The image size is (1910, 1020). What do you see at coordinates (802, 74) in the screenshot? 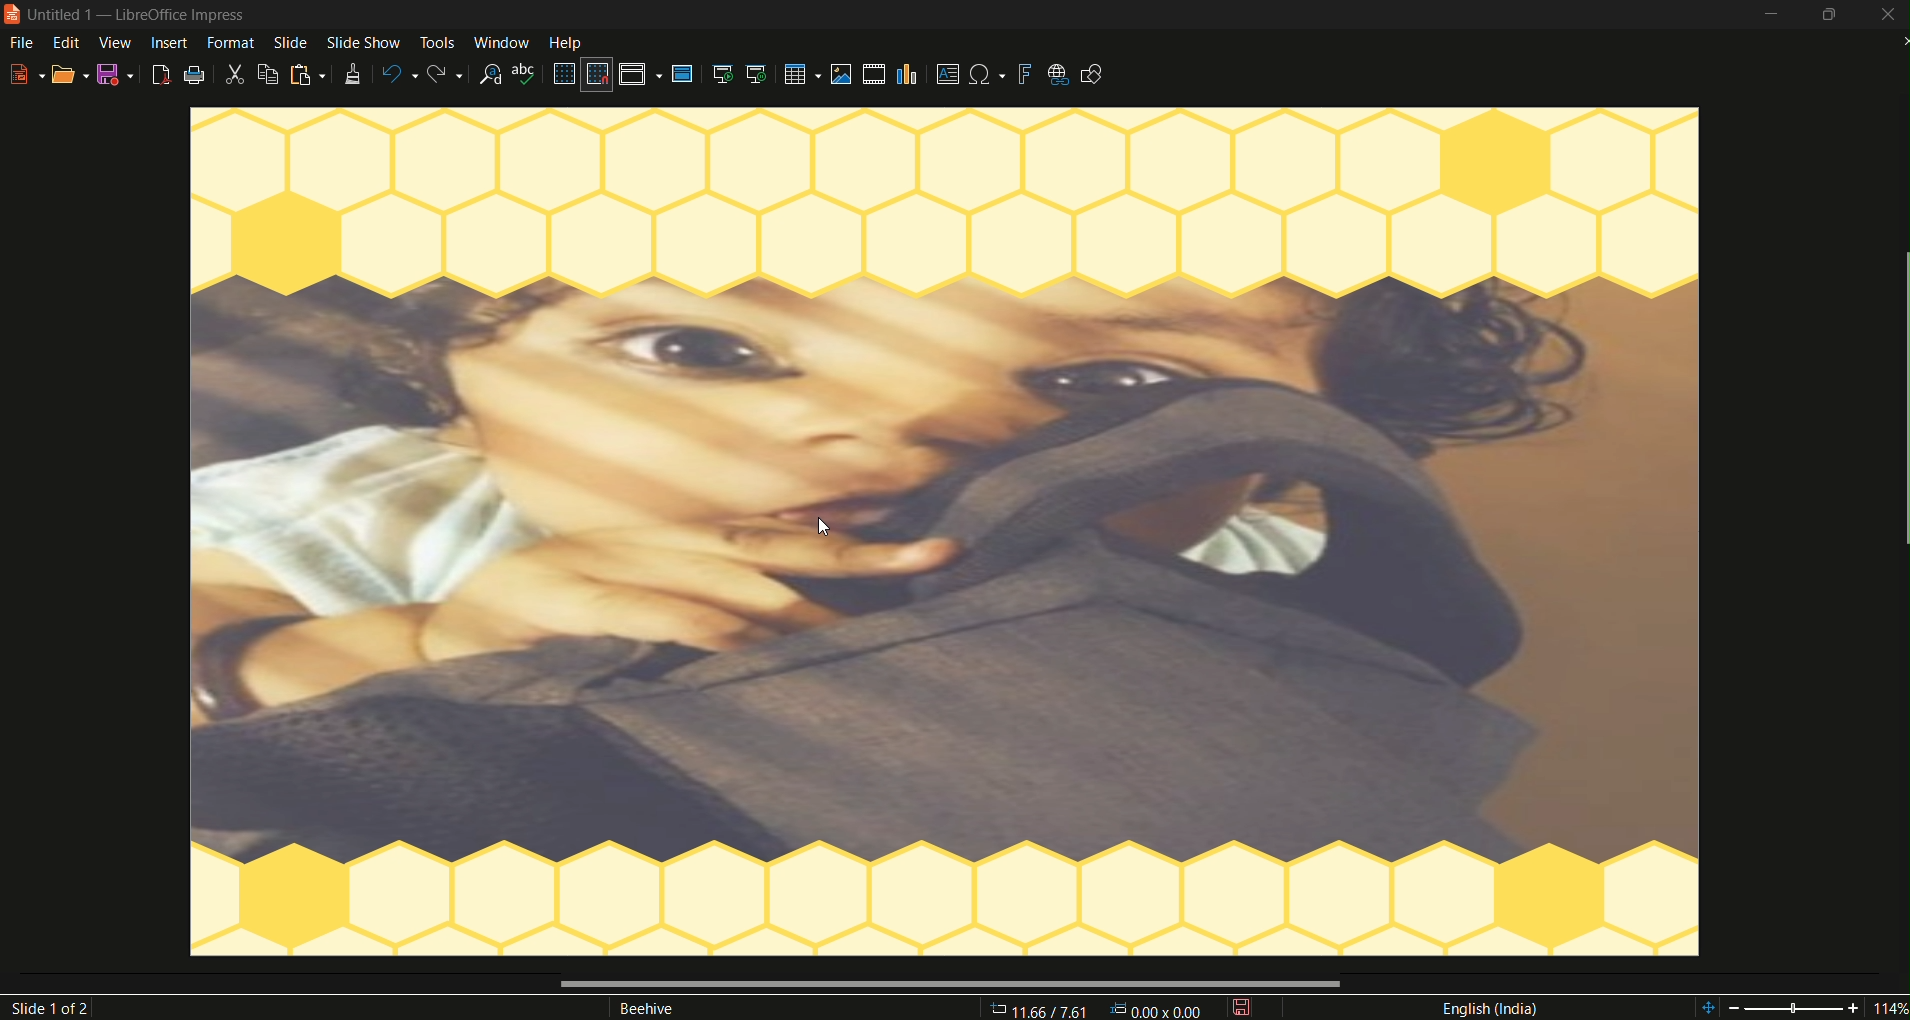
I see `table` at bounding box center [802, 74].